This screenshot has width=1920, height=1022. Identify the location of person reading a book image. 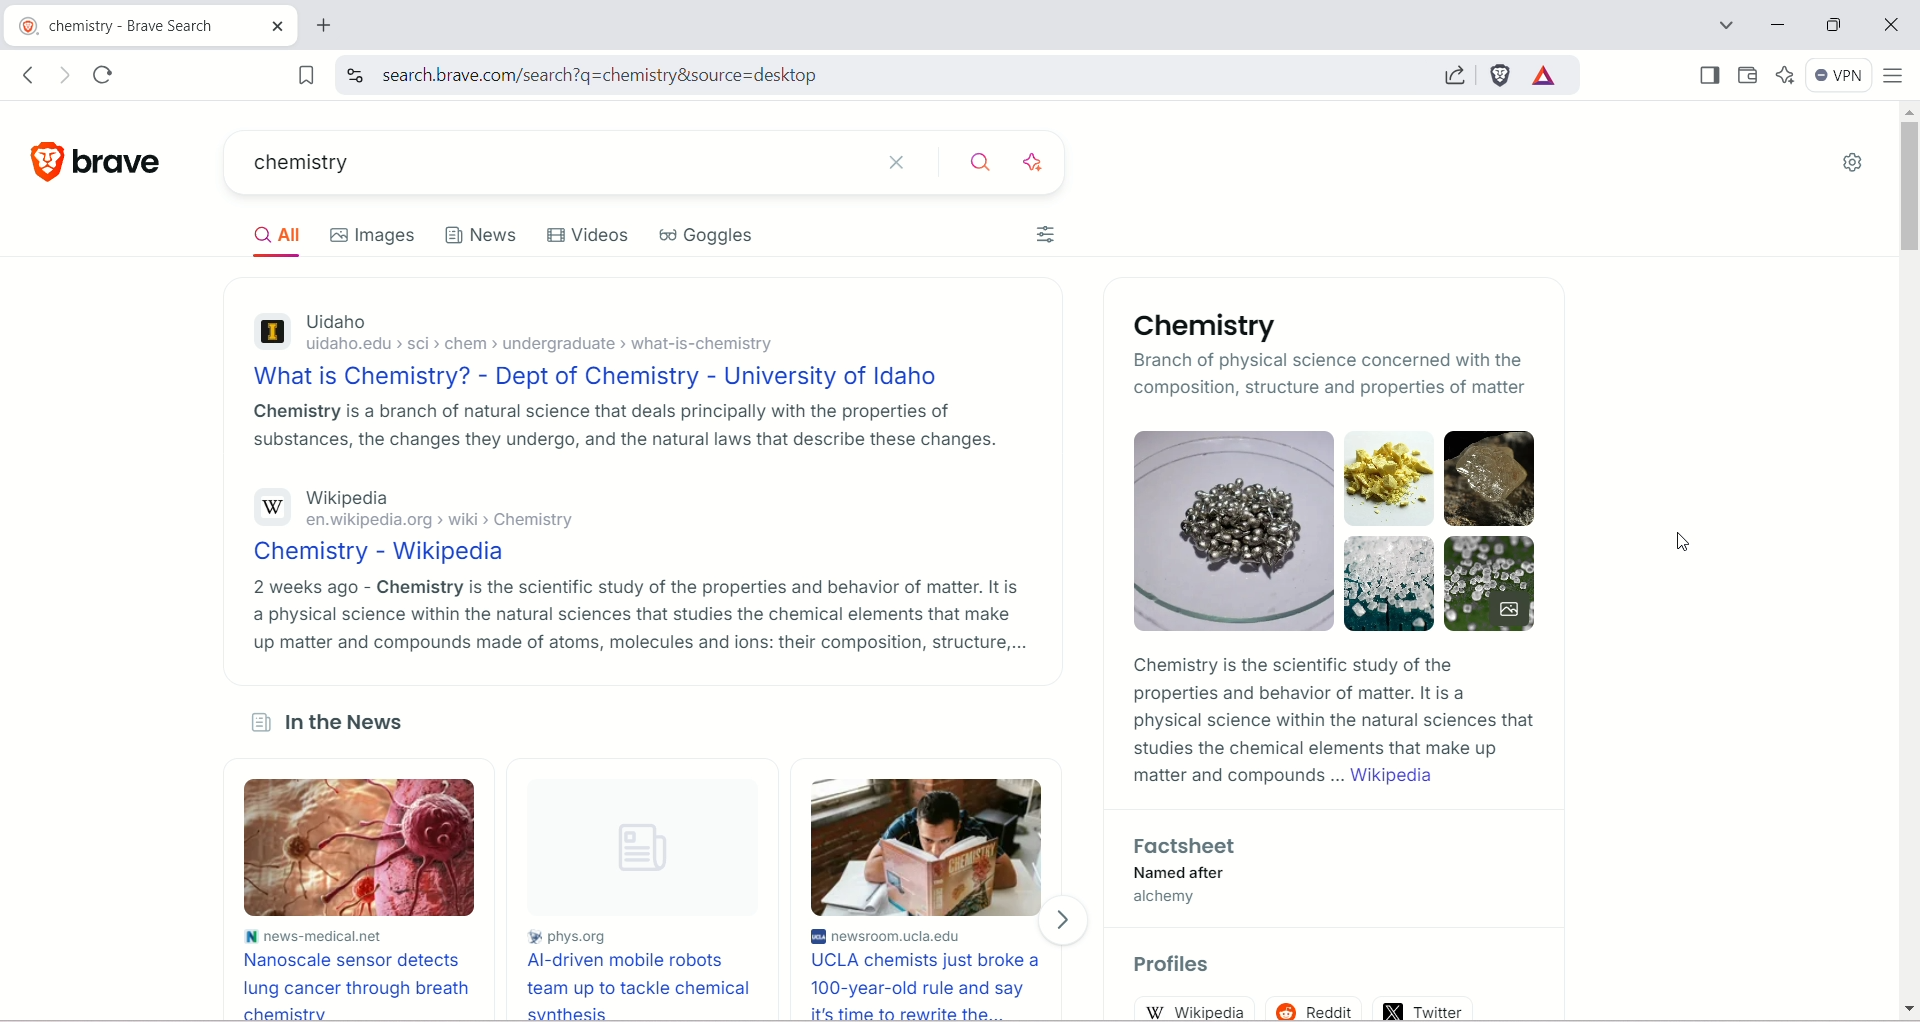
(927, 848).